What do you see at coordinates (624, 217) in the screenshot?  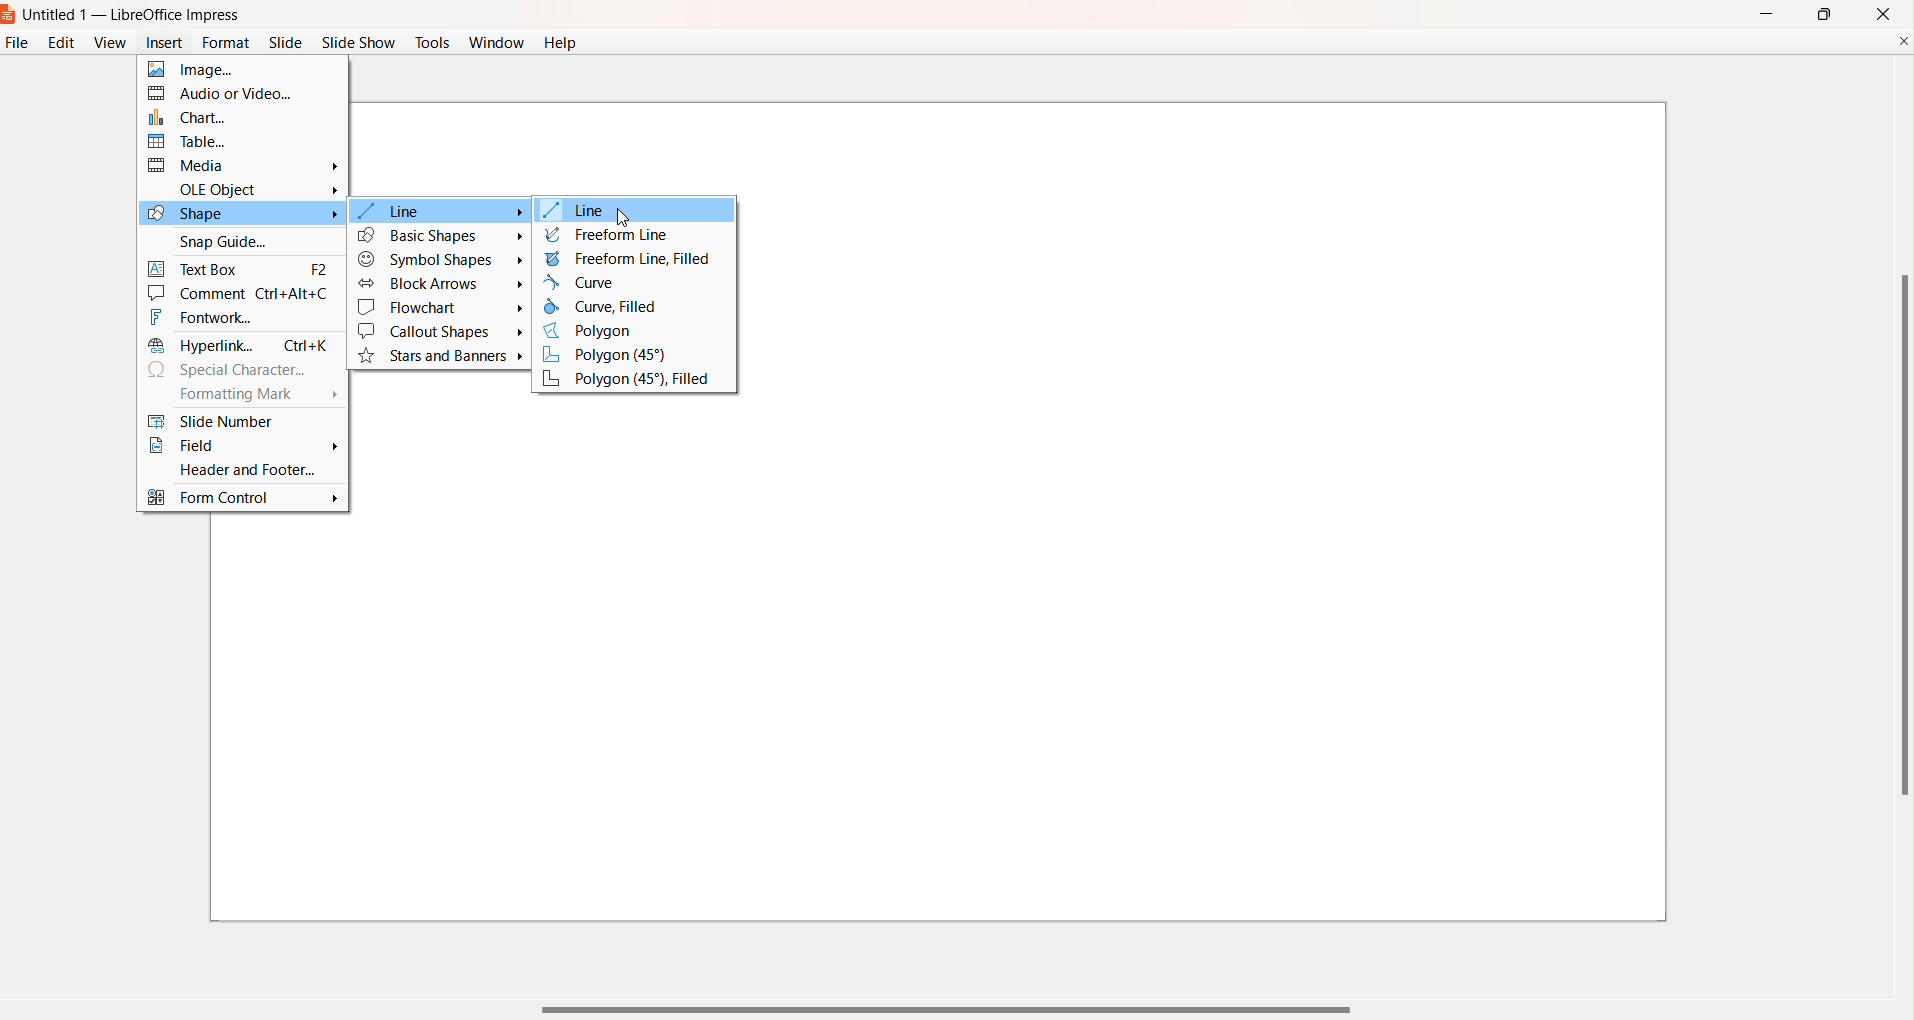 I see `Cursor` at bounding box center [624, 217].